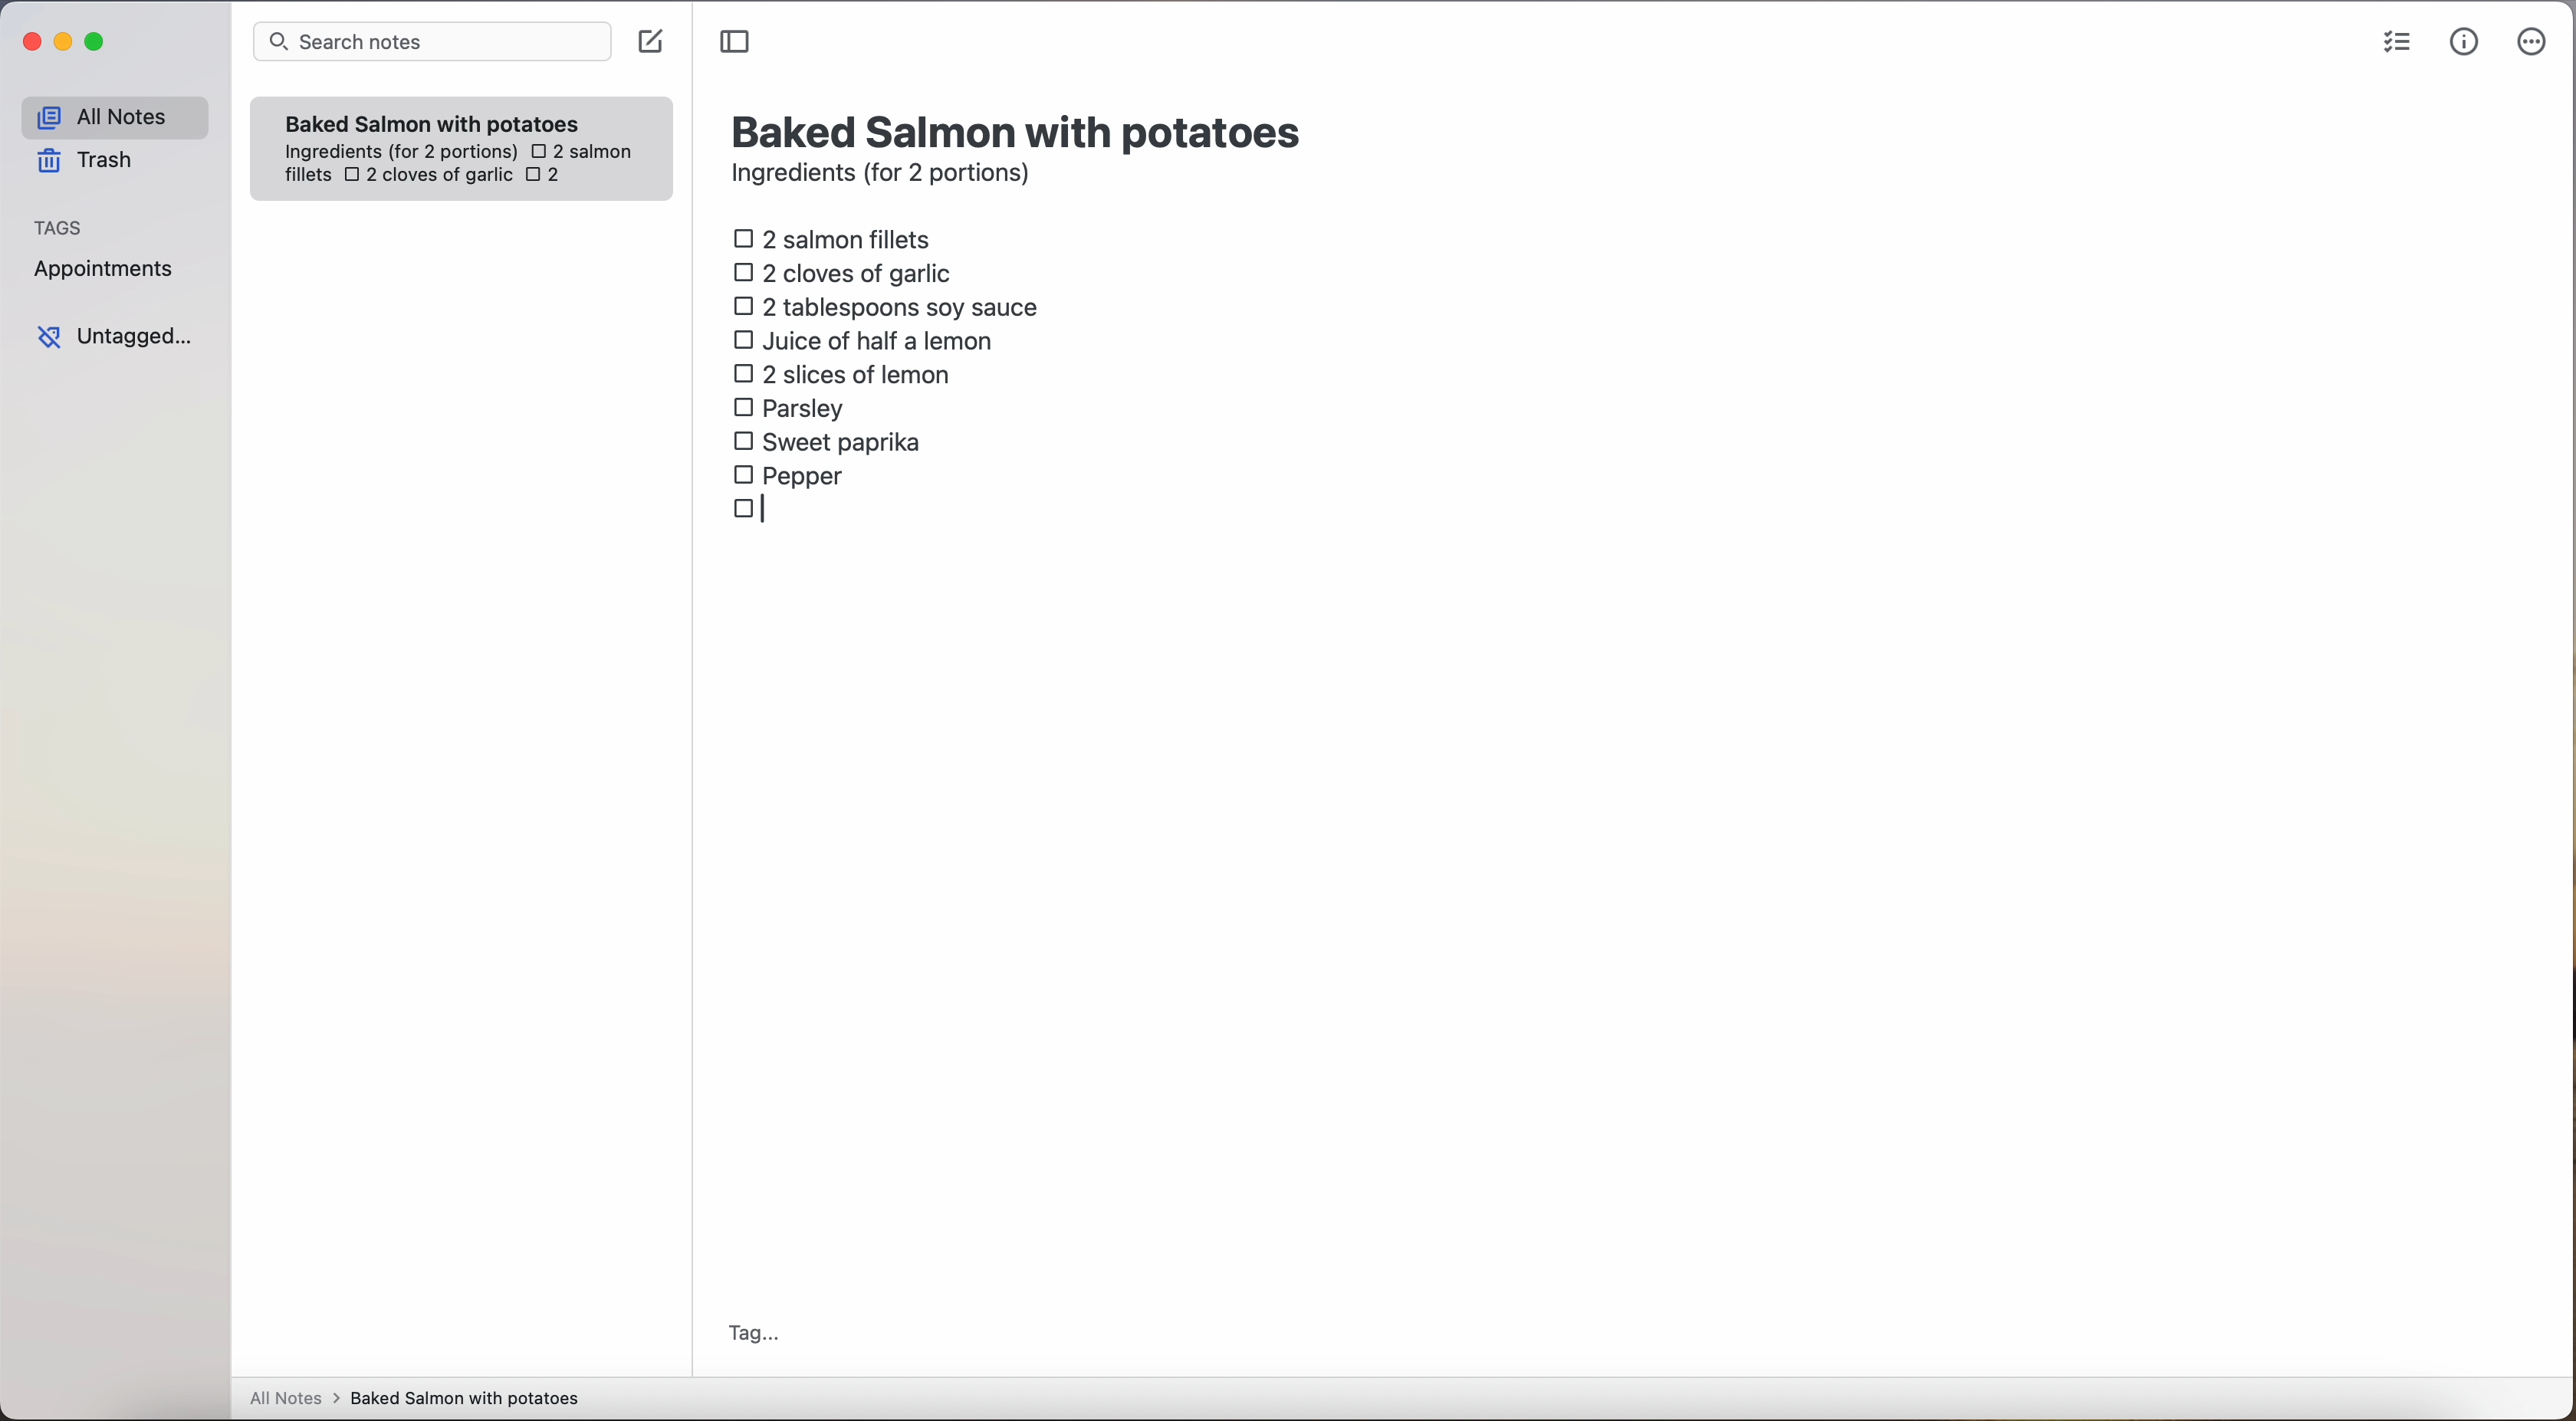 This screenshot has height=1421, width=2576. Describe the element at coordinates (839, 237) in the screenshot. I see `2 salmon fillets` at that location.